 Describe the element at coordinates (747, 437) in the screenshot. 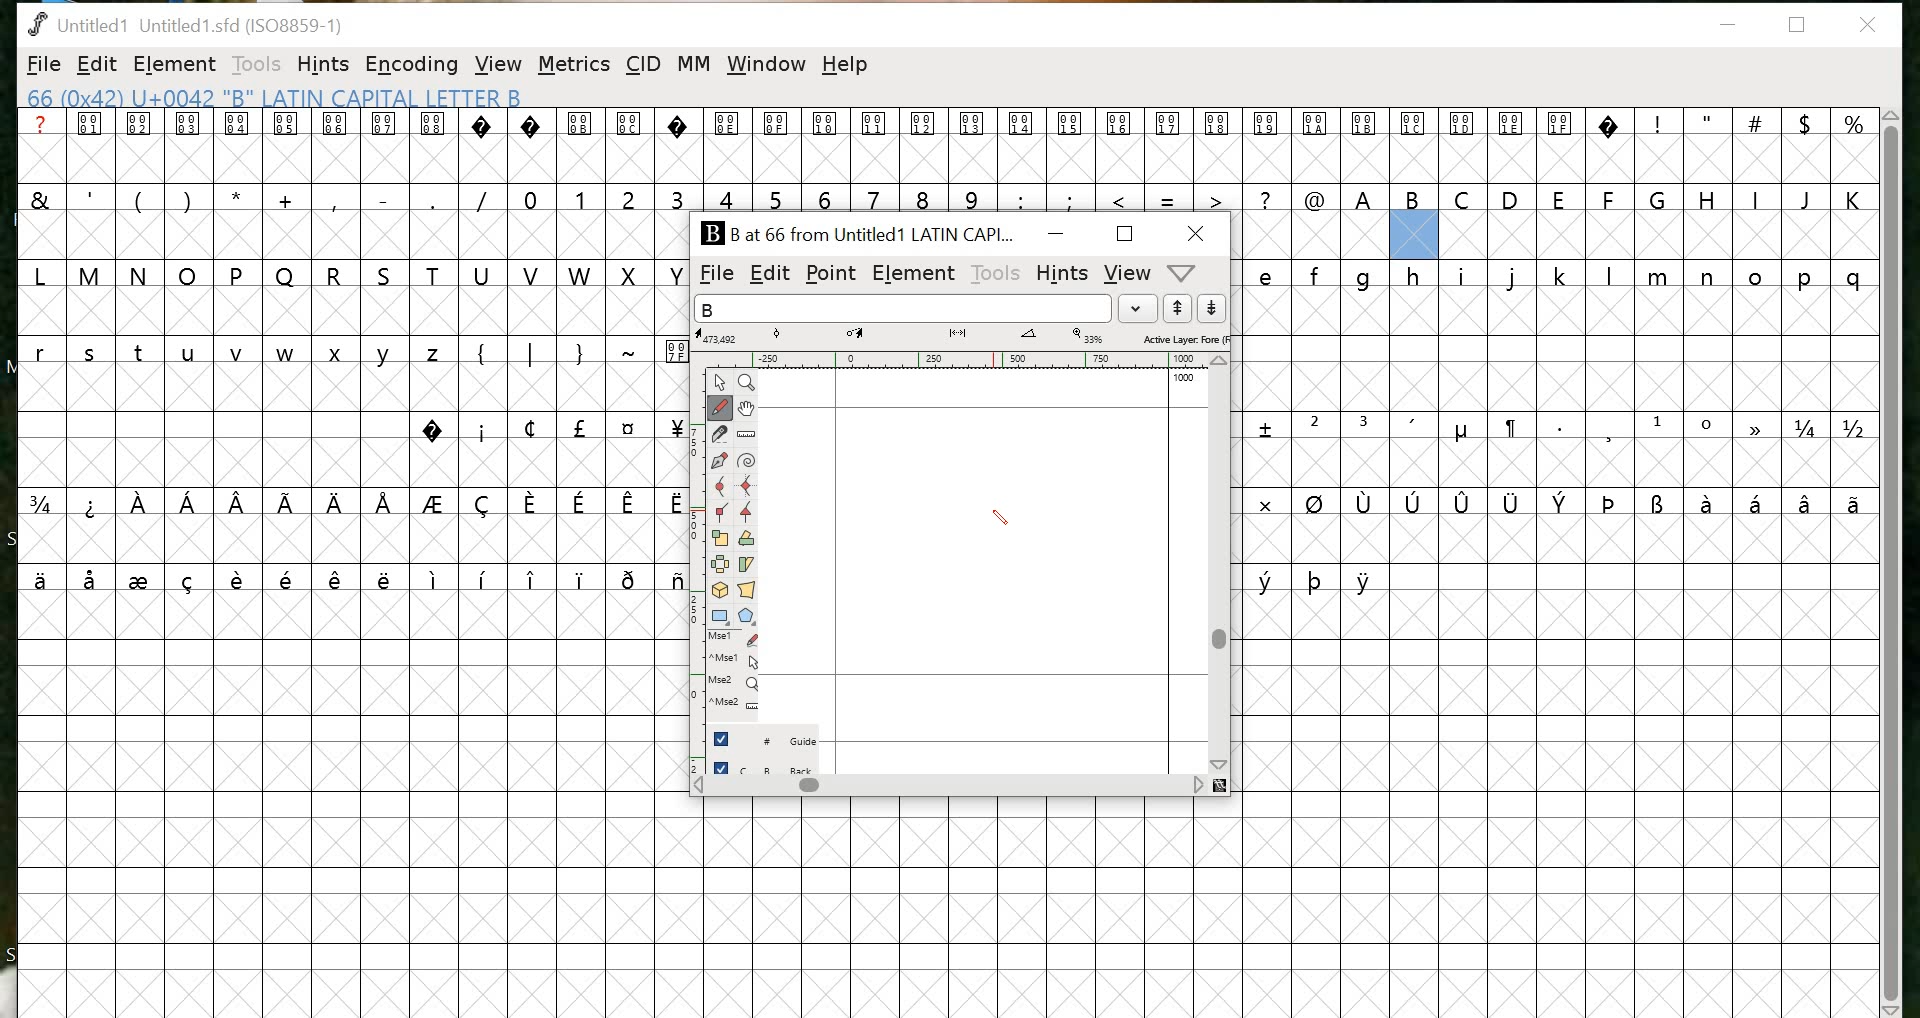

I see `Ruler` at that location.